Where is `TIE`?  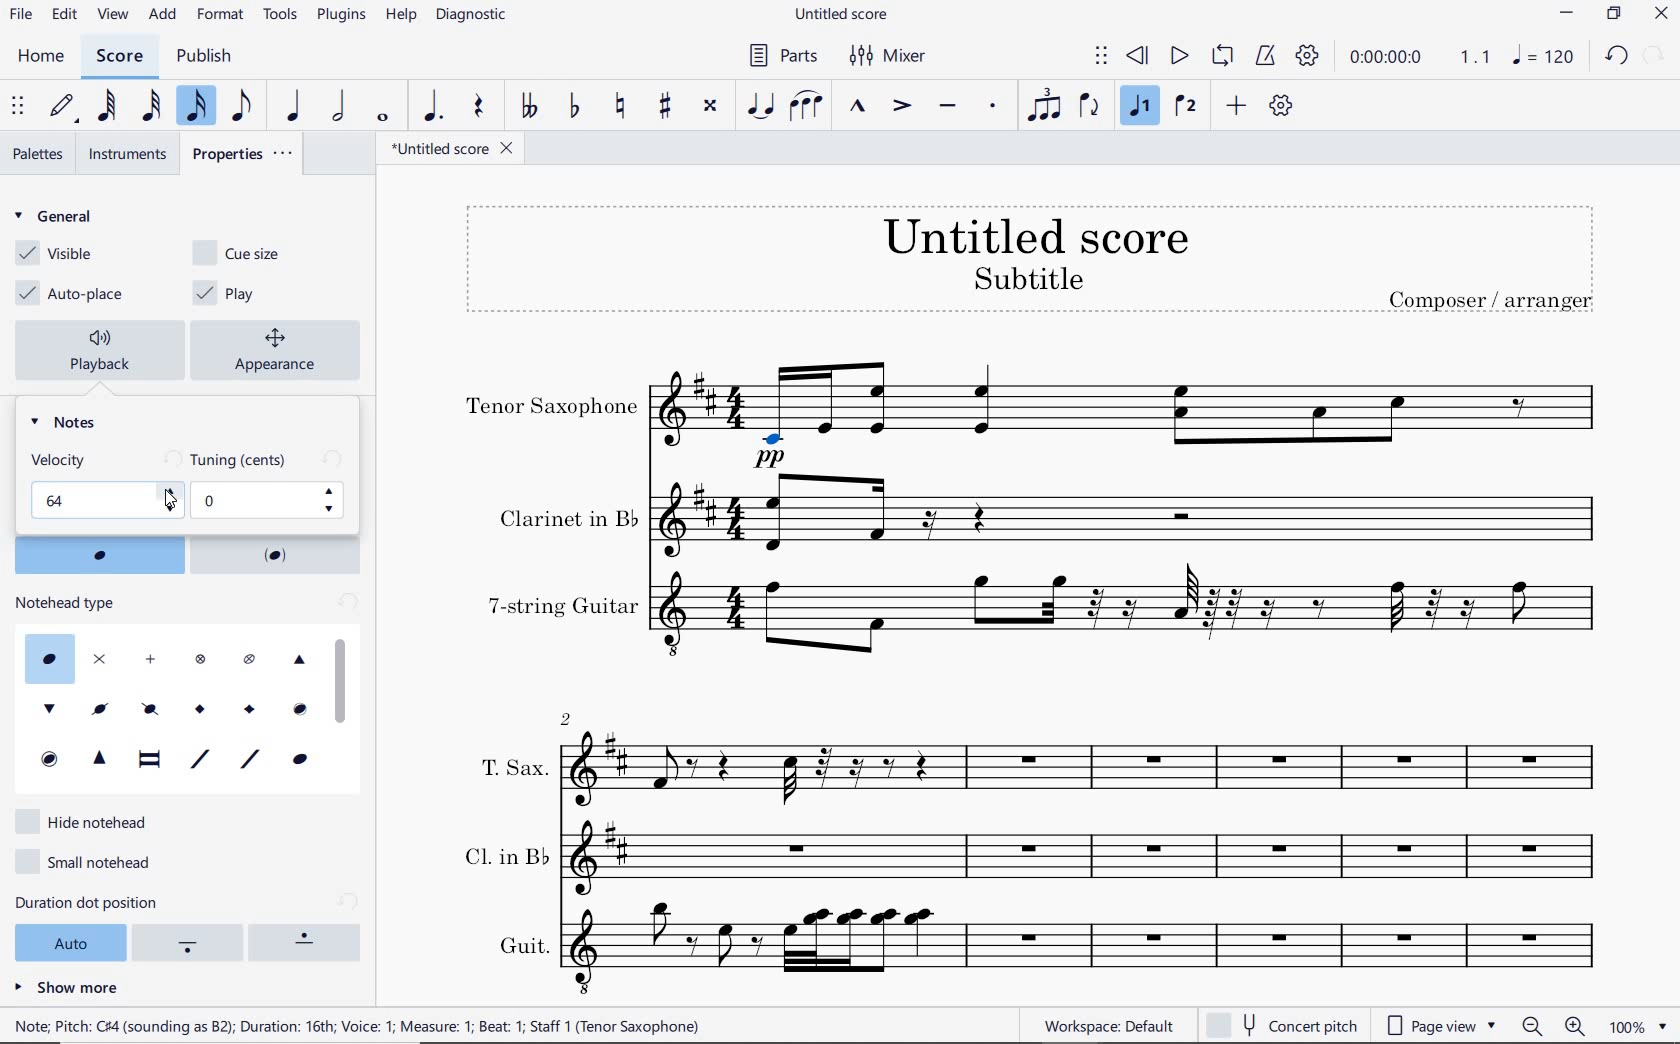 TIE is located at coordinates (761, 105).